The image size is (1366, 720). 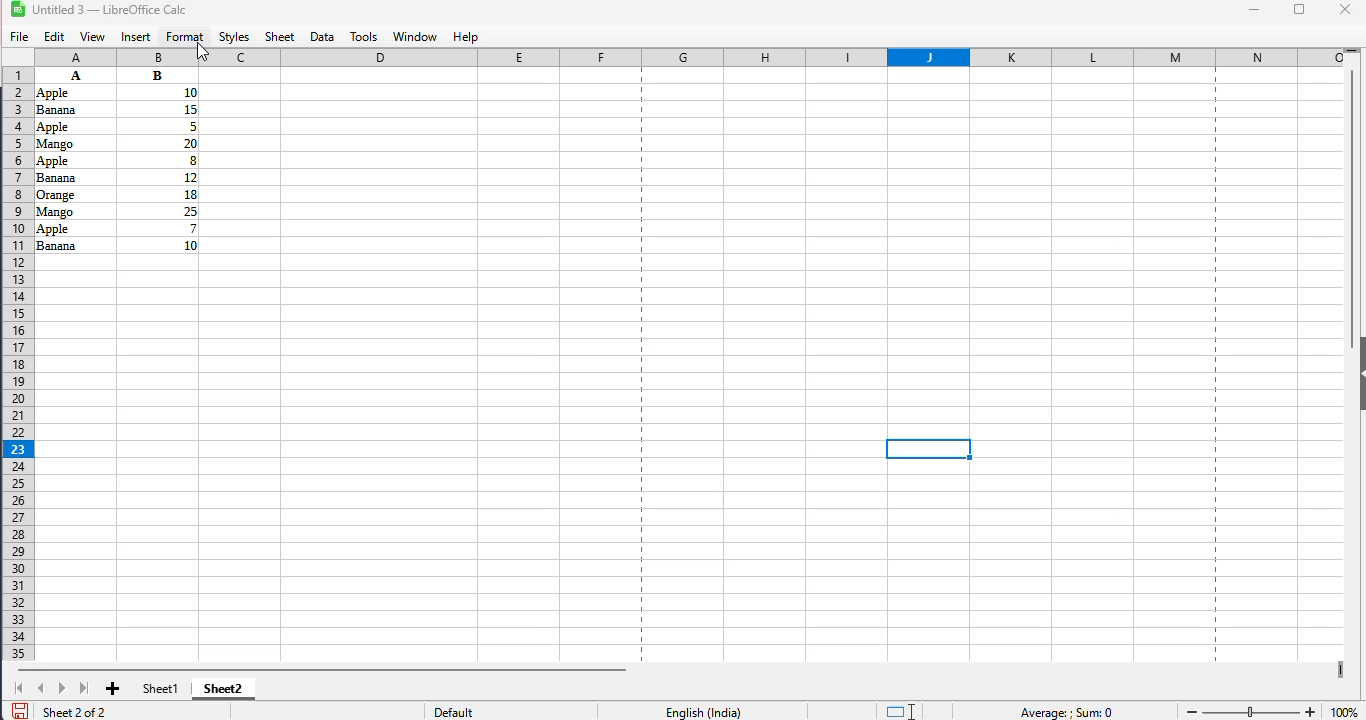 What do you see at coordinates (73, 142) in the screenshot?
I see `` at bounding box center [73, 142].